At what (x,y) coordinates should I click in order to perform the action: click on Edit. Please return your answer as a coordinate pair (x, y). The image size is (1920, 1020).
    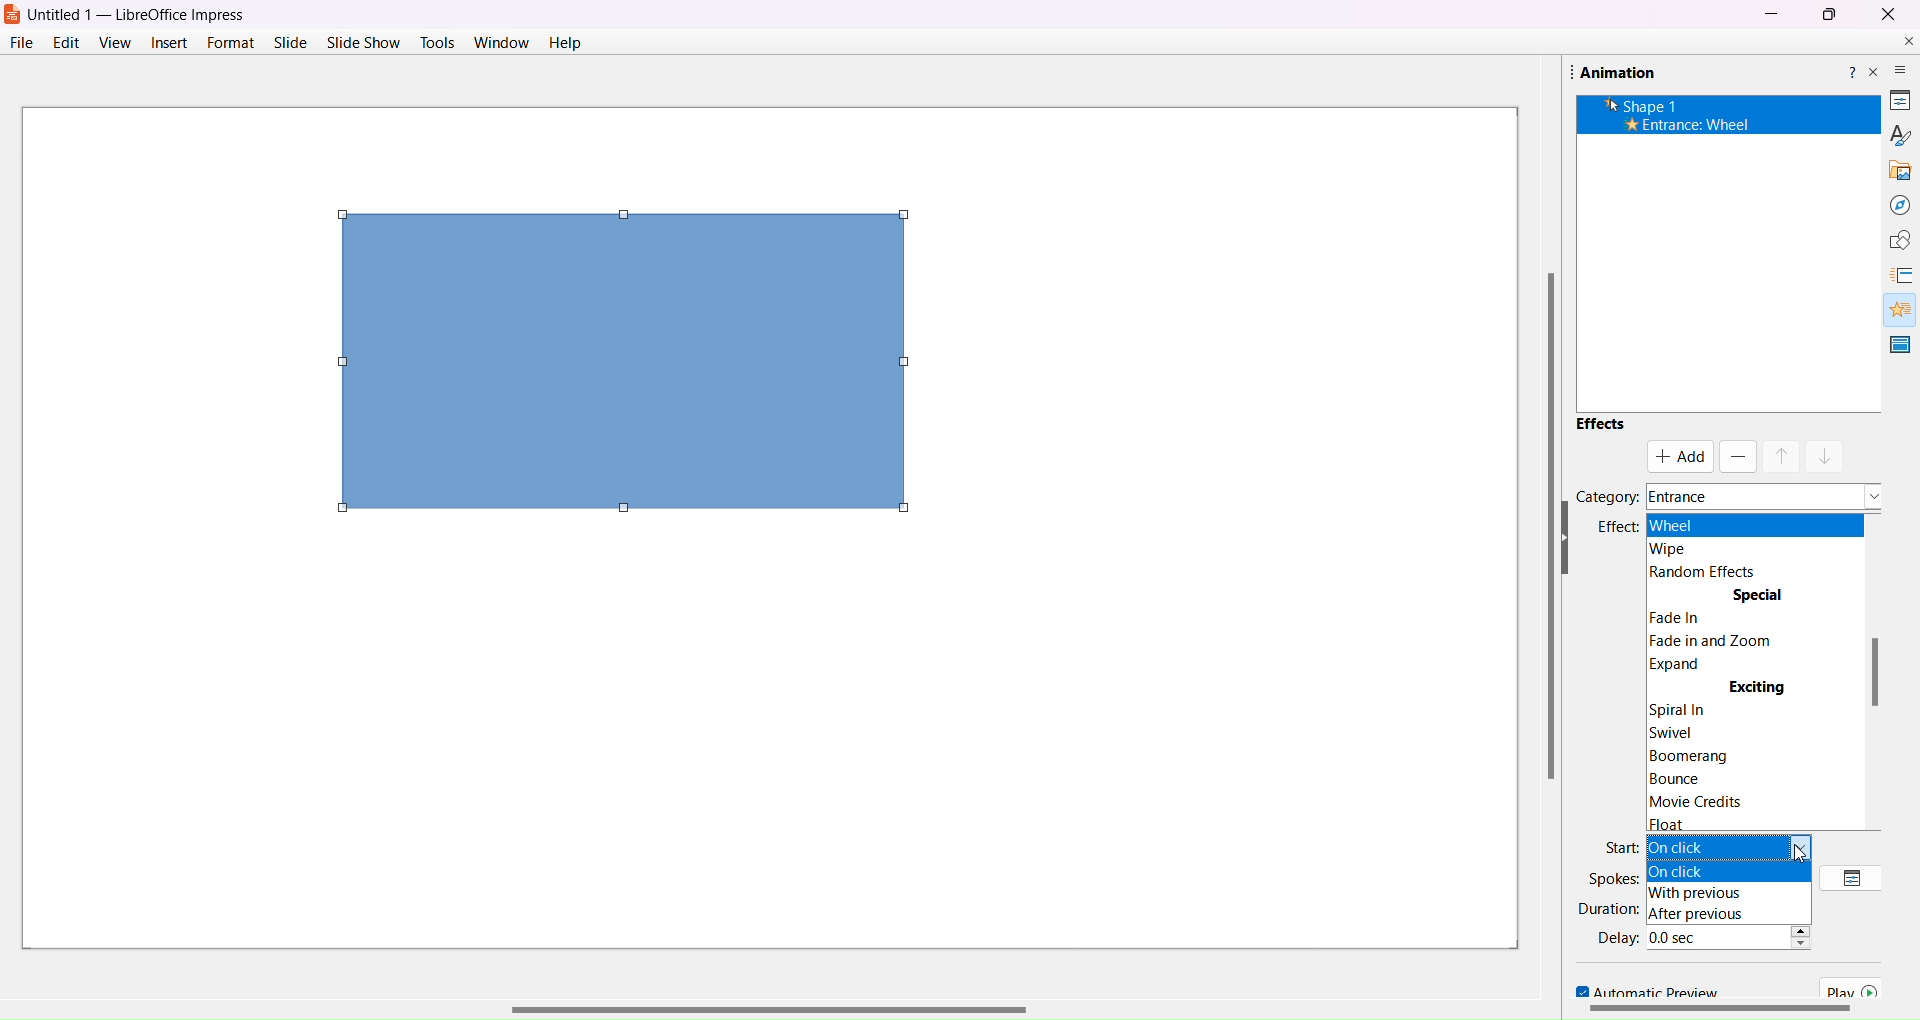
    Looking at the image, I should click on (63, 42).